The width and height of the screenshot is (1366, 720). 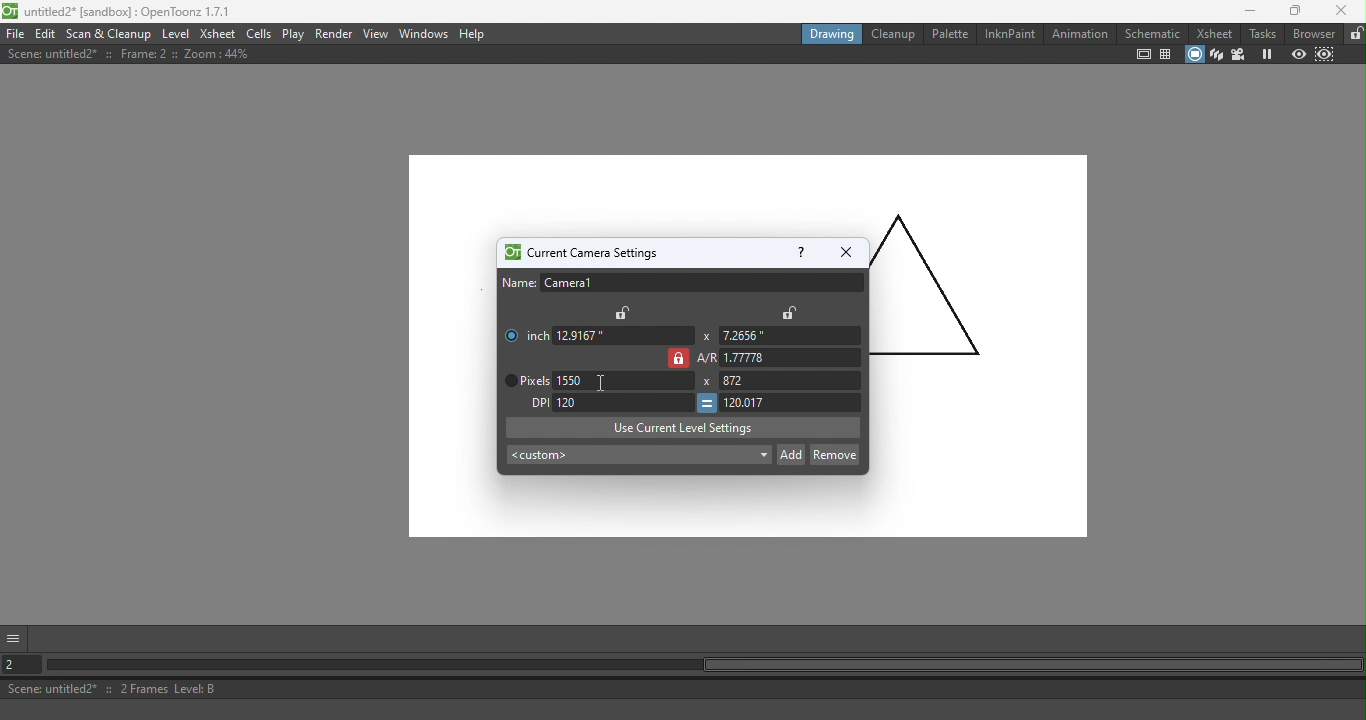 I want to click on Windows, so click(x=424, y=33).